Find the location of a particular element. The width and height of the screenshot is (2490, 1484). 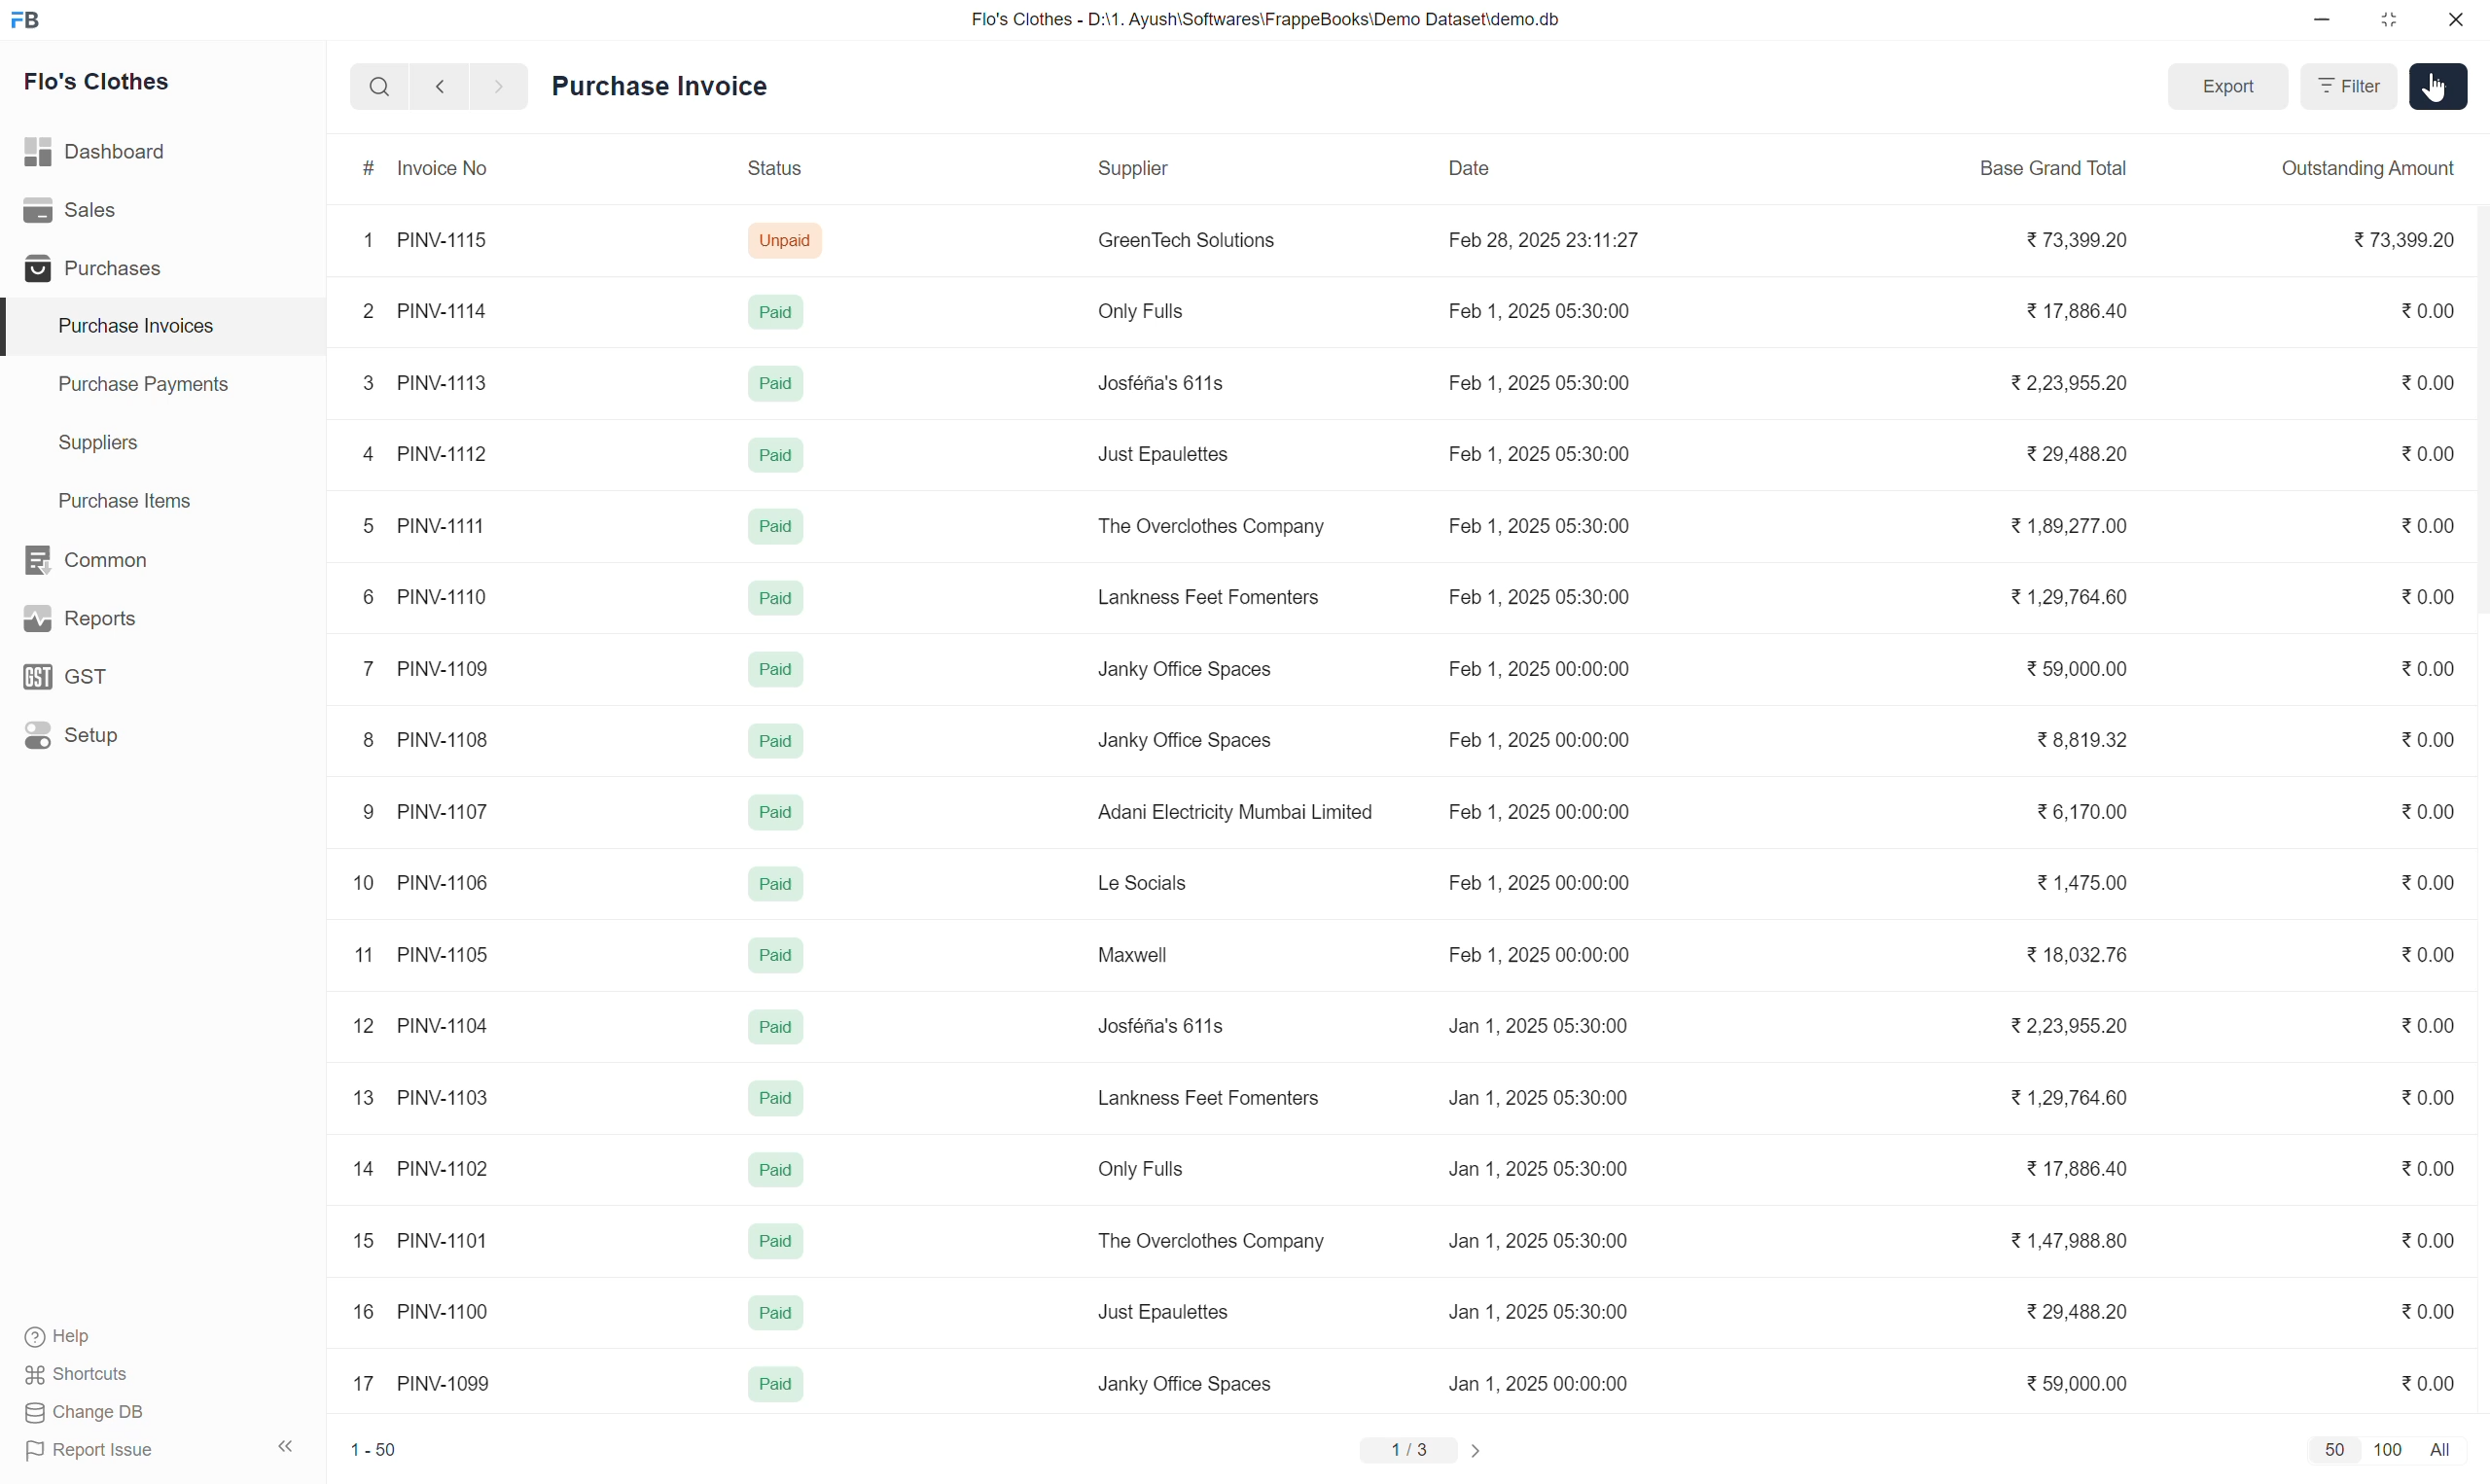

Just Epaulettes is located at coordinates (1163, 1308).